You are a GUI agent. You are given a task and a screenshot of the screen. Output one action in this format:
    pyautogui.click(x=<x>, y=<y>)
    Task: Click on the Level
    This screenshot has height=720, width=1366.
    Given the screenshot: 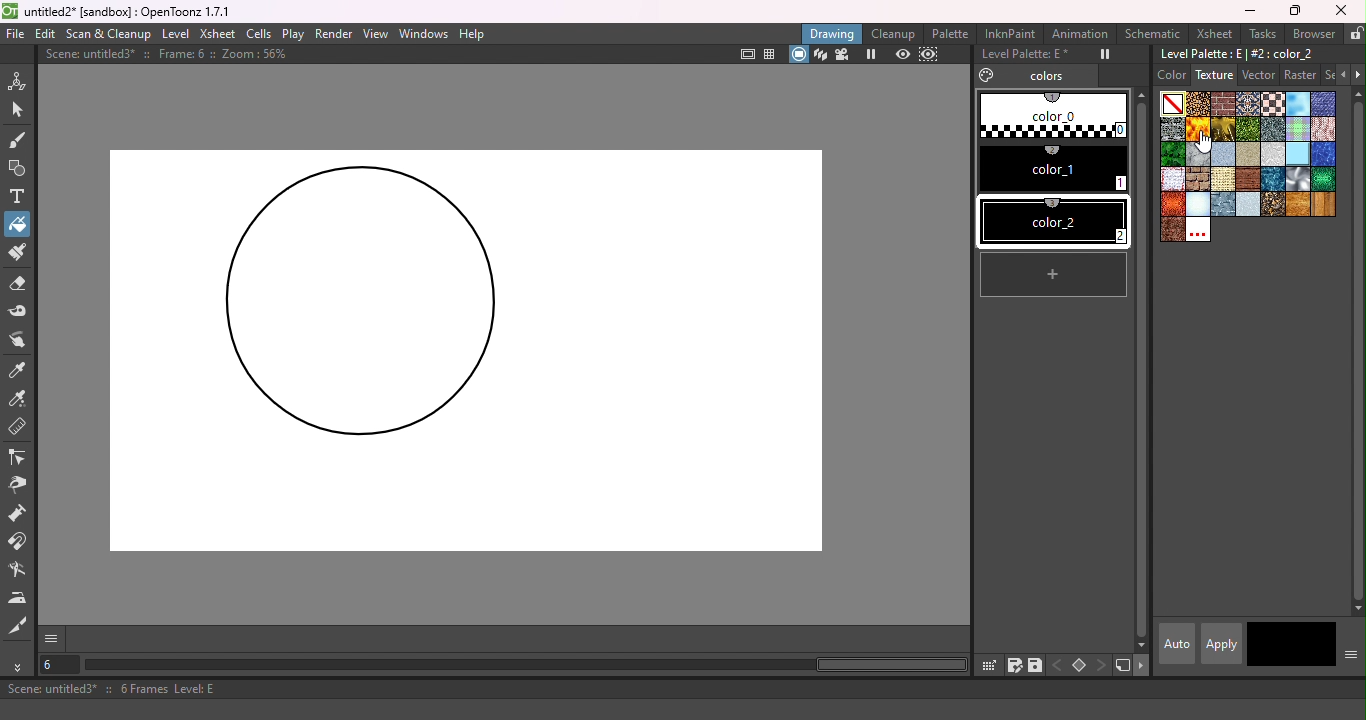 What is the action you would take?
    pyautogui.click(x=177, y=33)
    